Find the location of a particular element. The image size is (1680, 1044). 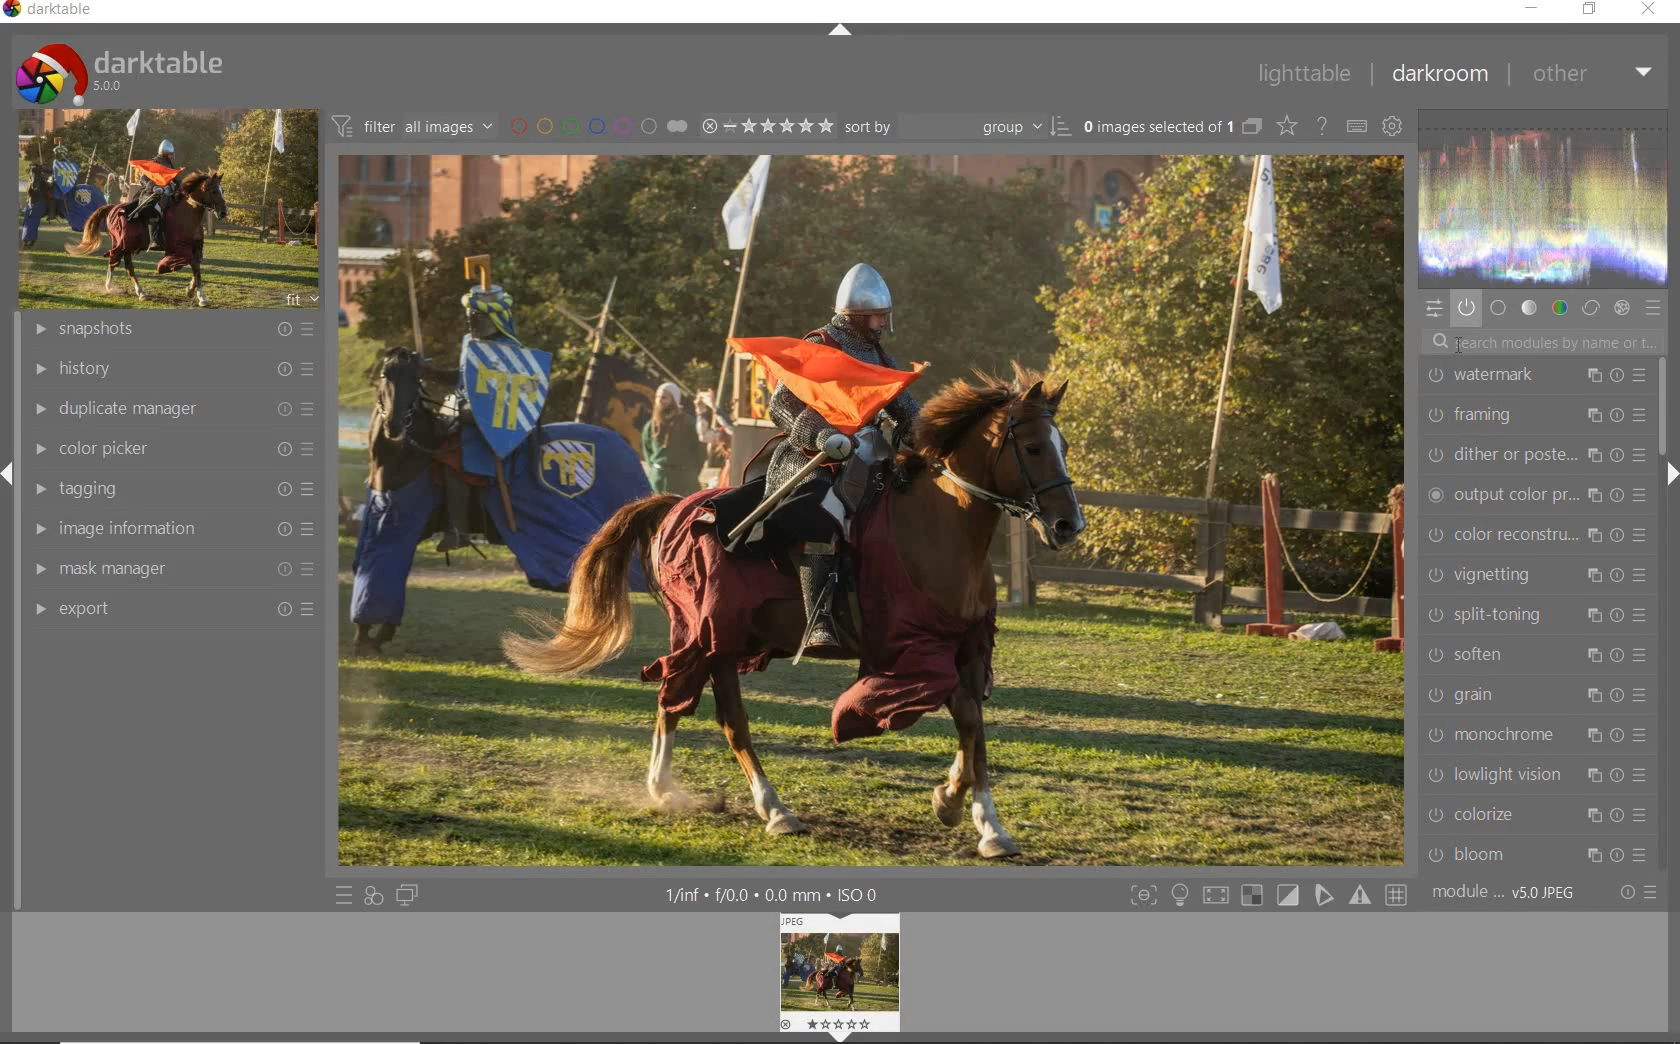

search modules is located at coordinates (1543, 342).